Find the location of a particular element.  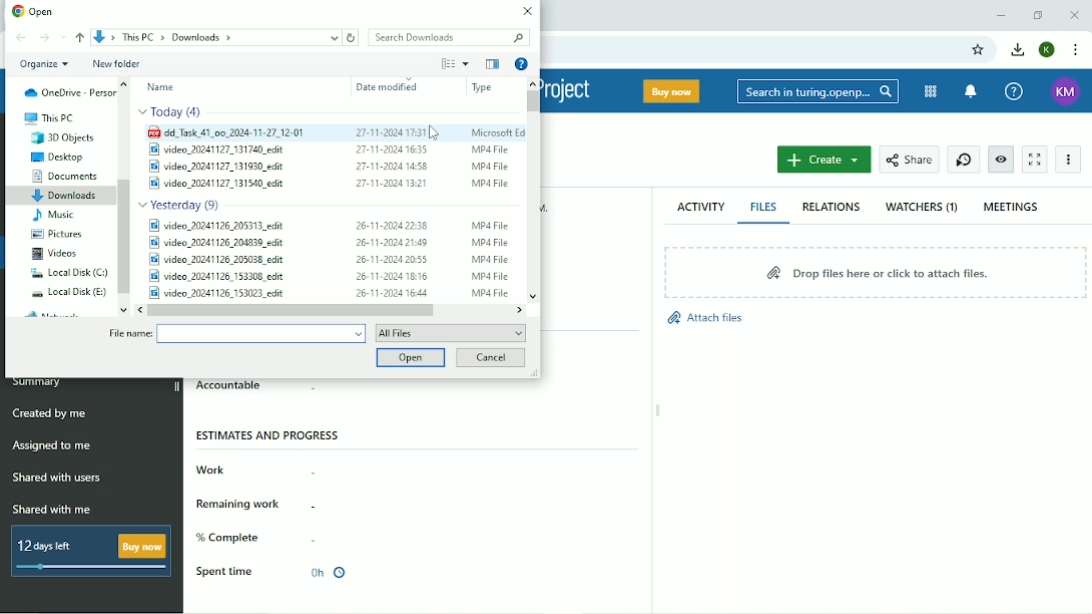

Network is located at coordinates (56, 313).